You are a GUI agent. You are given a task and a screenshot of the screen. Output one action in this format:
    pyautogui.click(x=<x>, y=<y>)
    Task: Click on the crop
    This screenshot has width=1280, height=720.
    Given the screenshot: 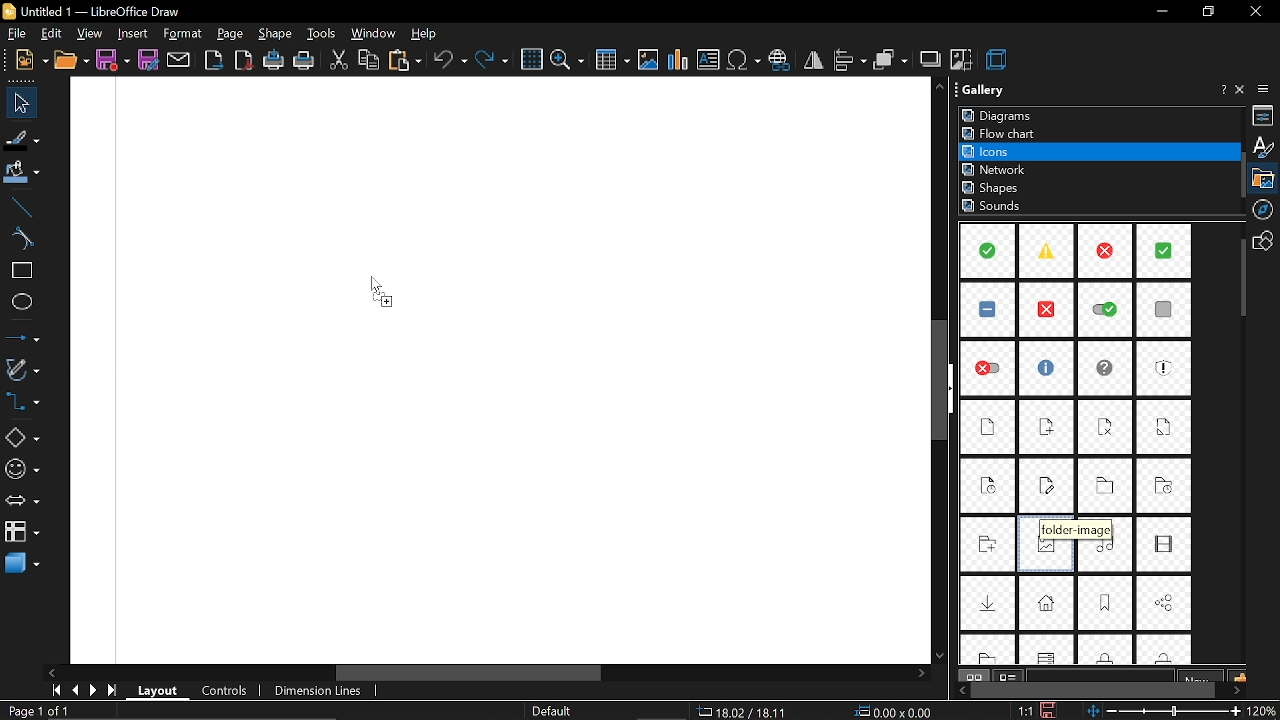 What is the action you would take?
    pyautogui.click(x=962, y=62)
    